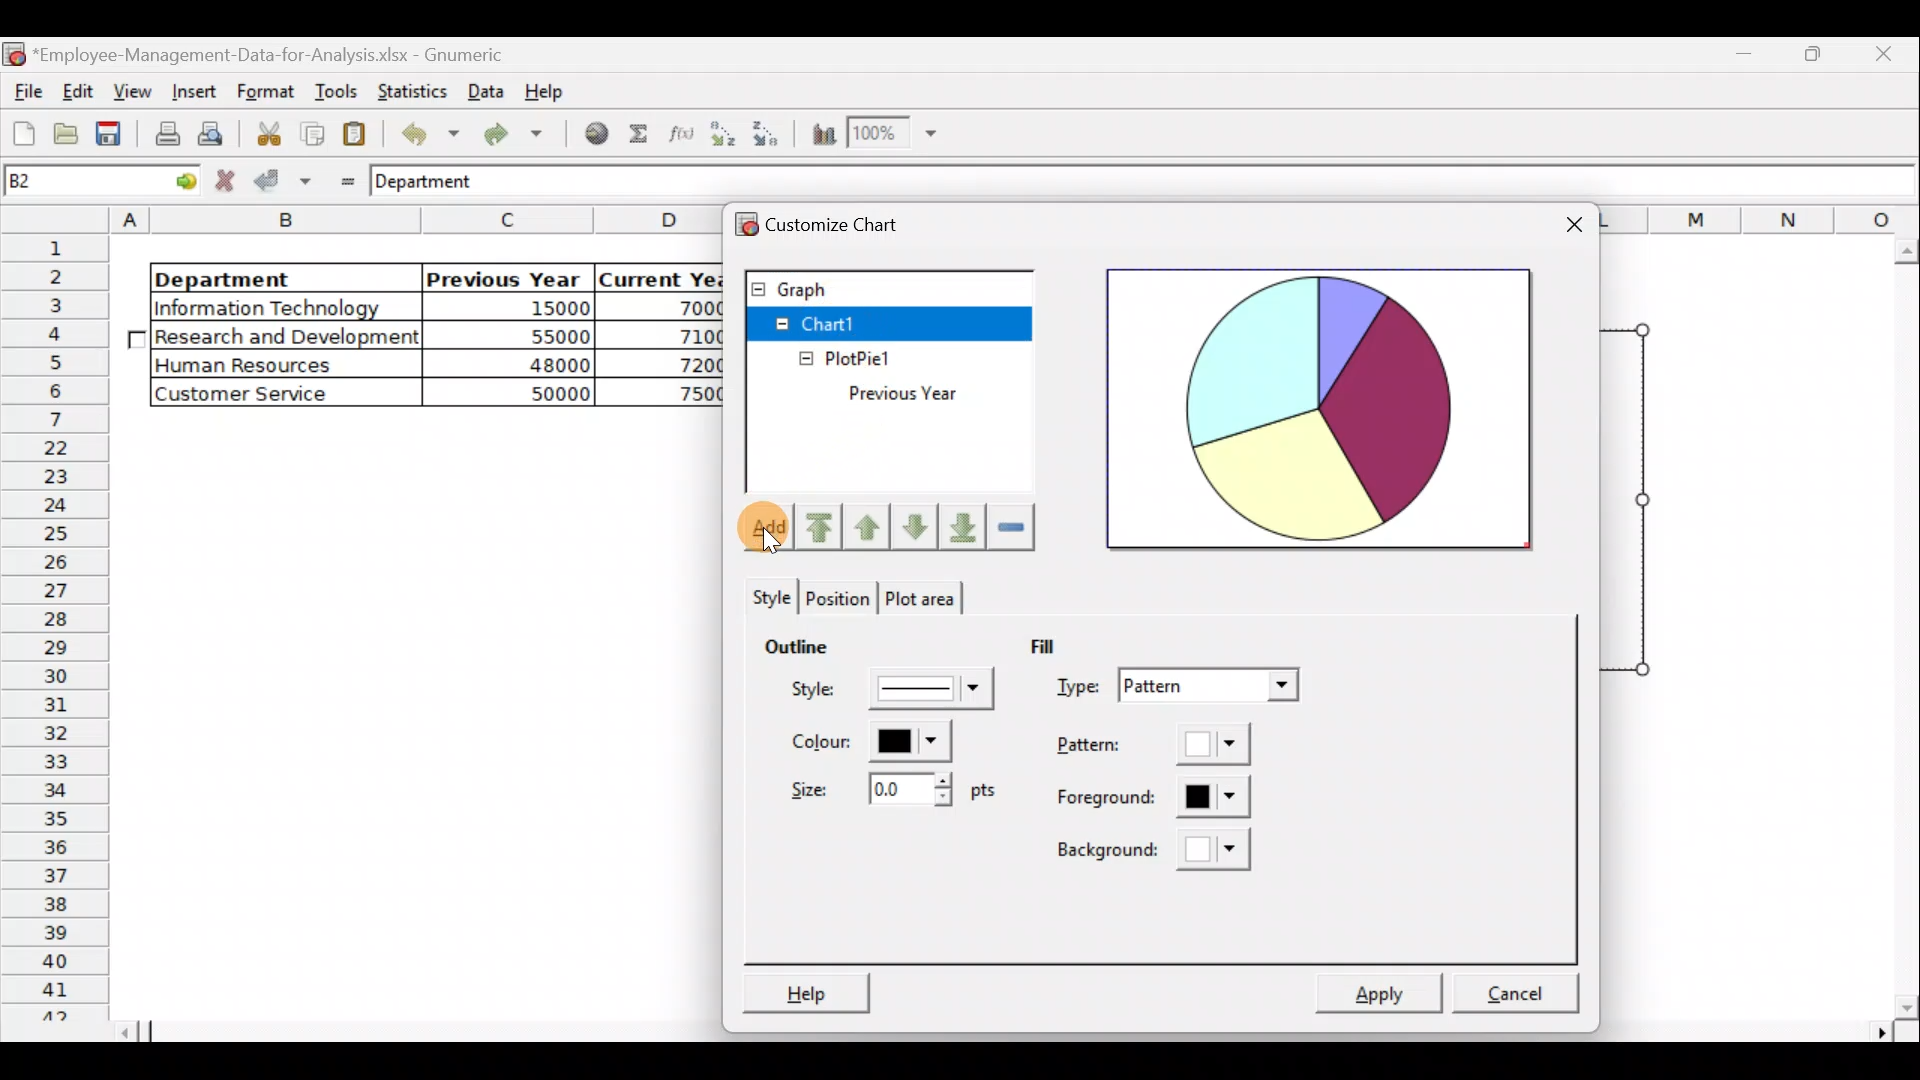 The height and width of the screenshot is (1080, 1920). What do you see at coordinates (640, 132) in the screenshot?
I see `Sum into the current cell` at bounding box center [640, 132].